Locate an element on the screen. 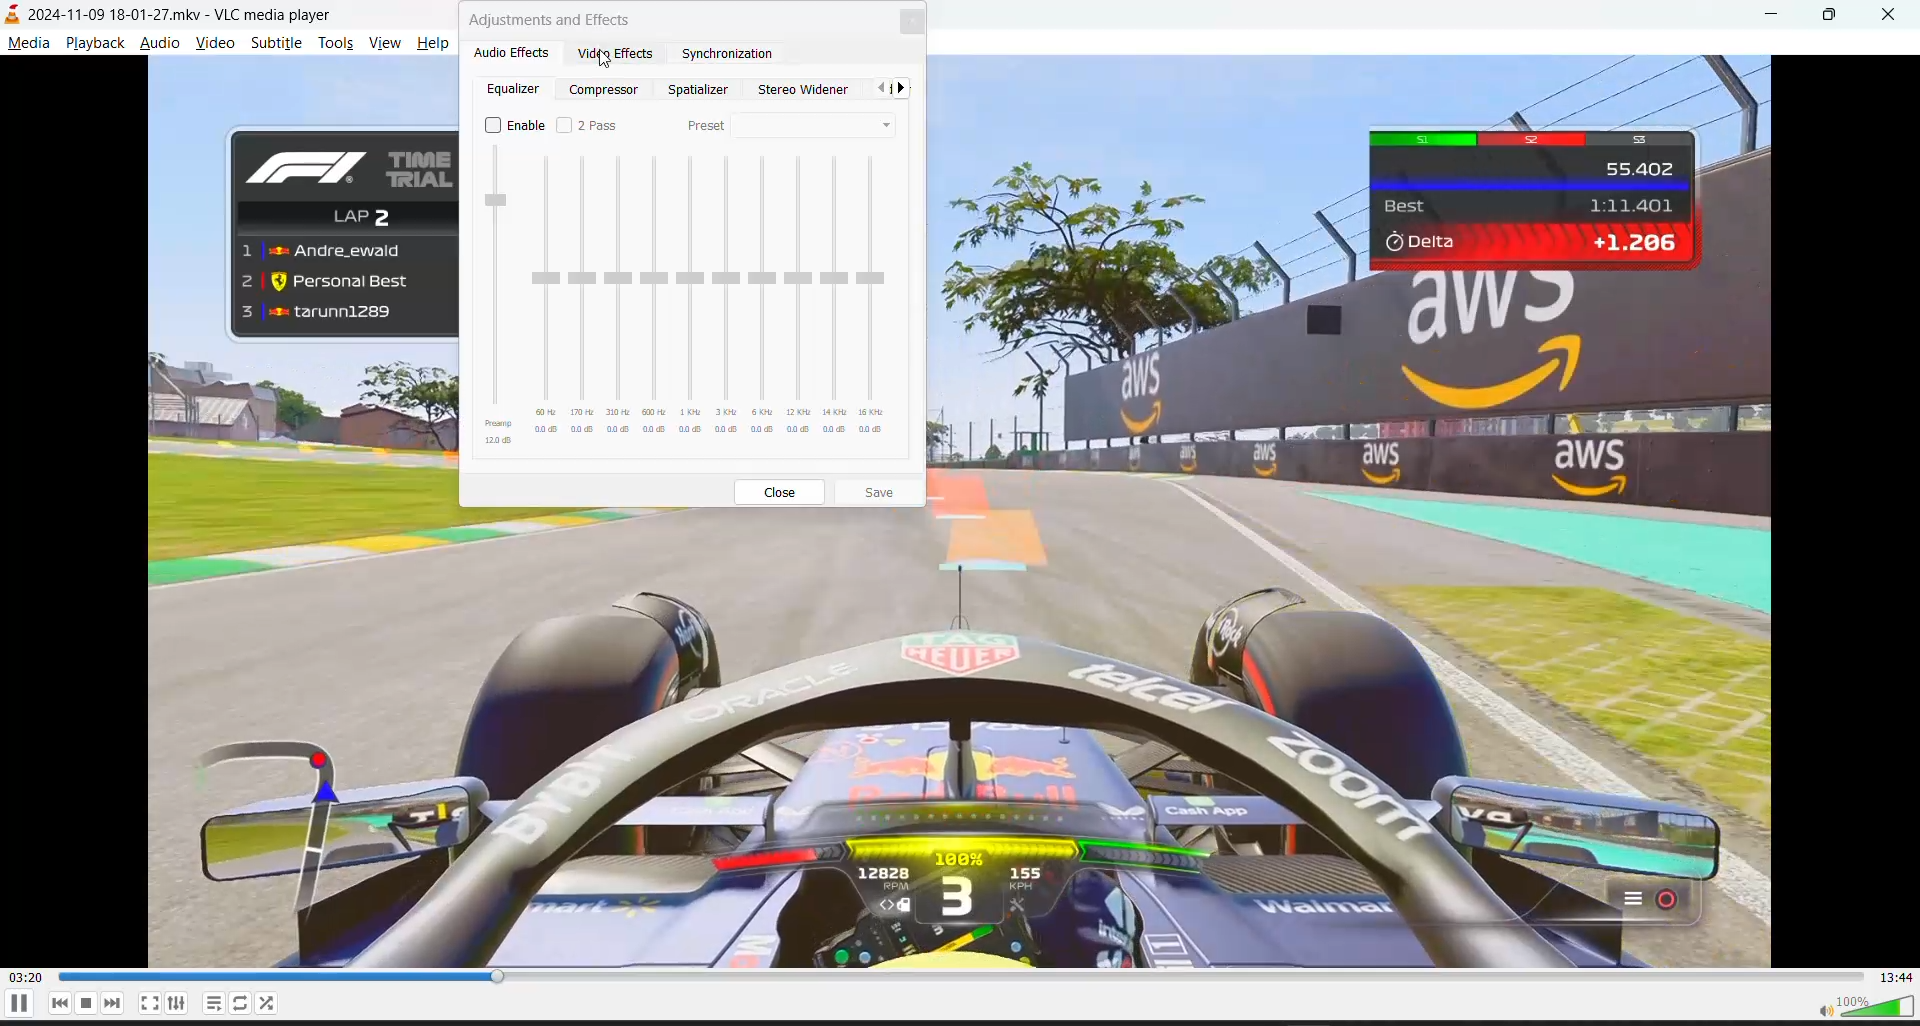  help is located at coordinates (437, 40).